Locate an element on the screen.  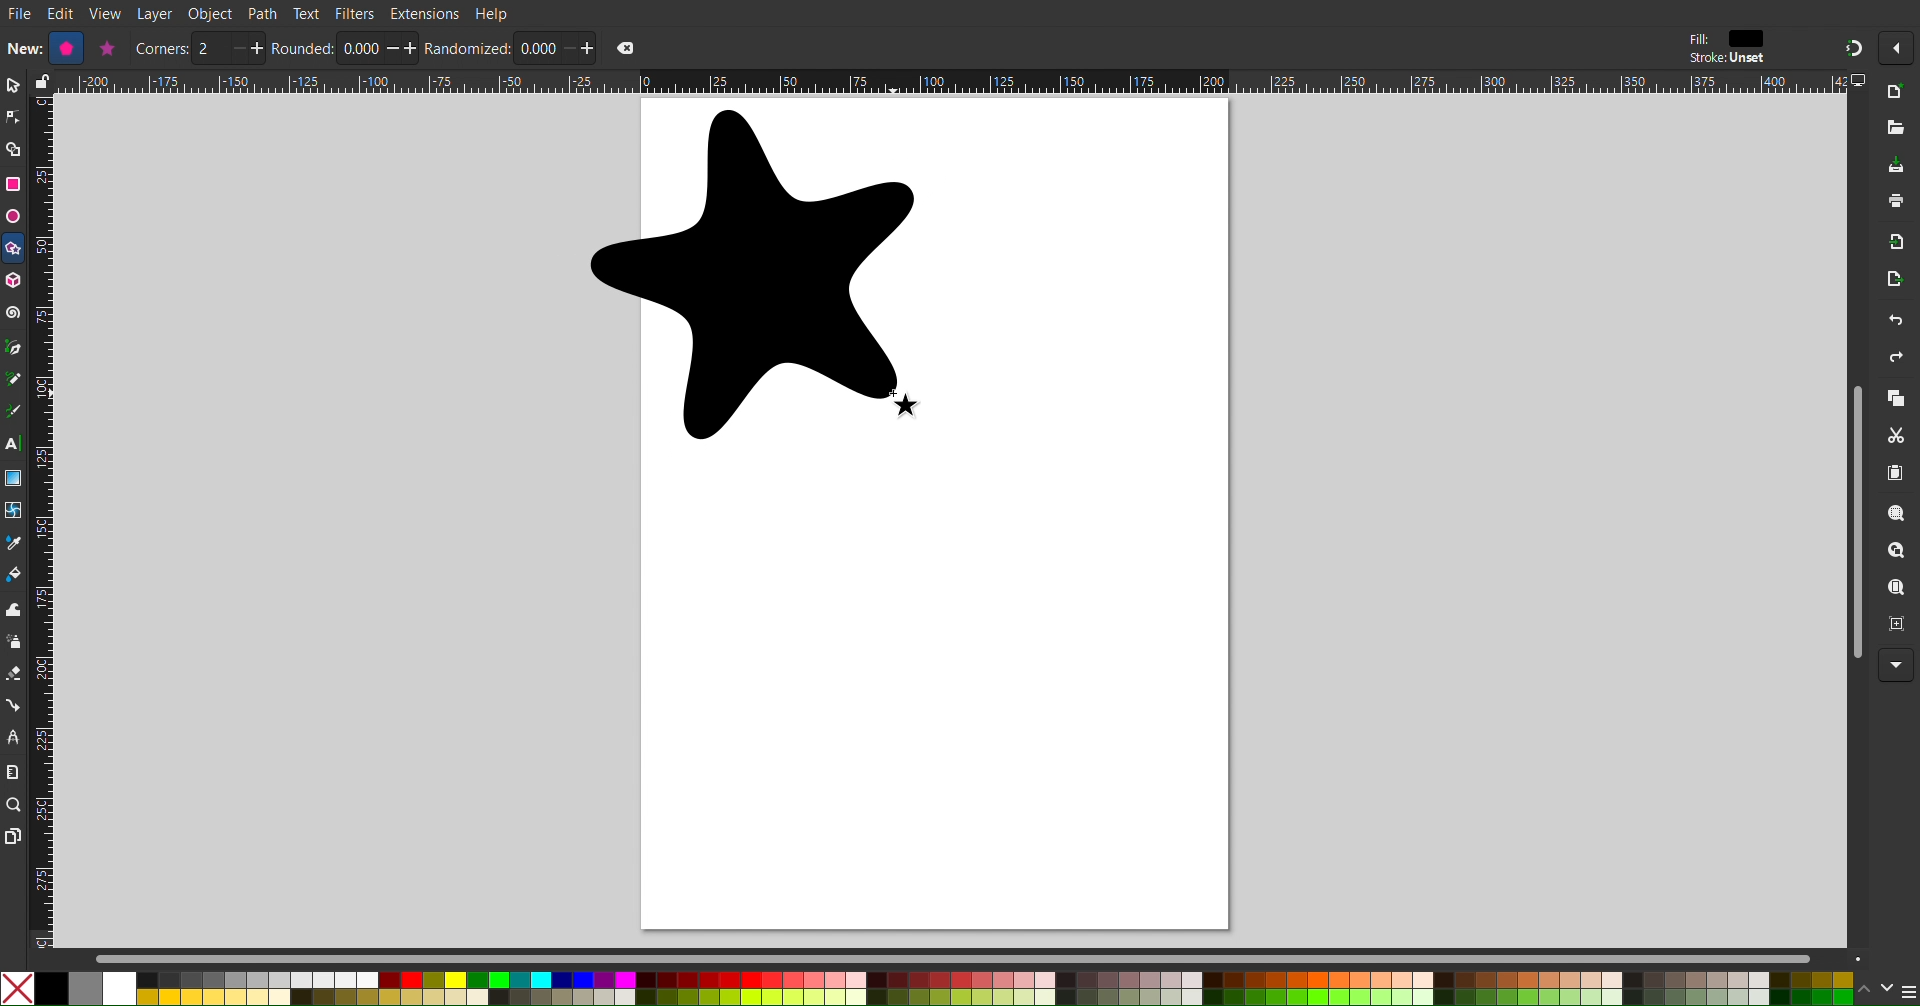
Text is located at coordinates (305, 12).